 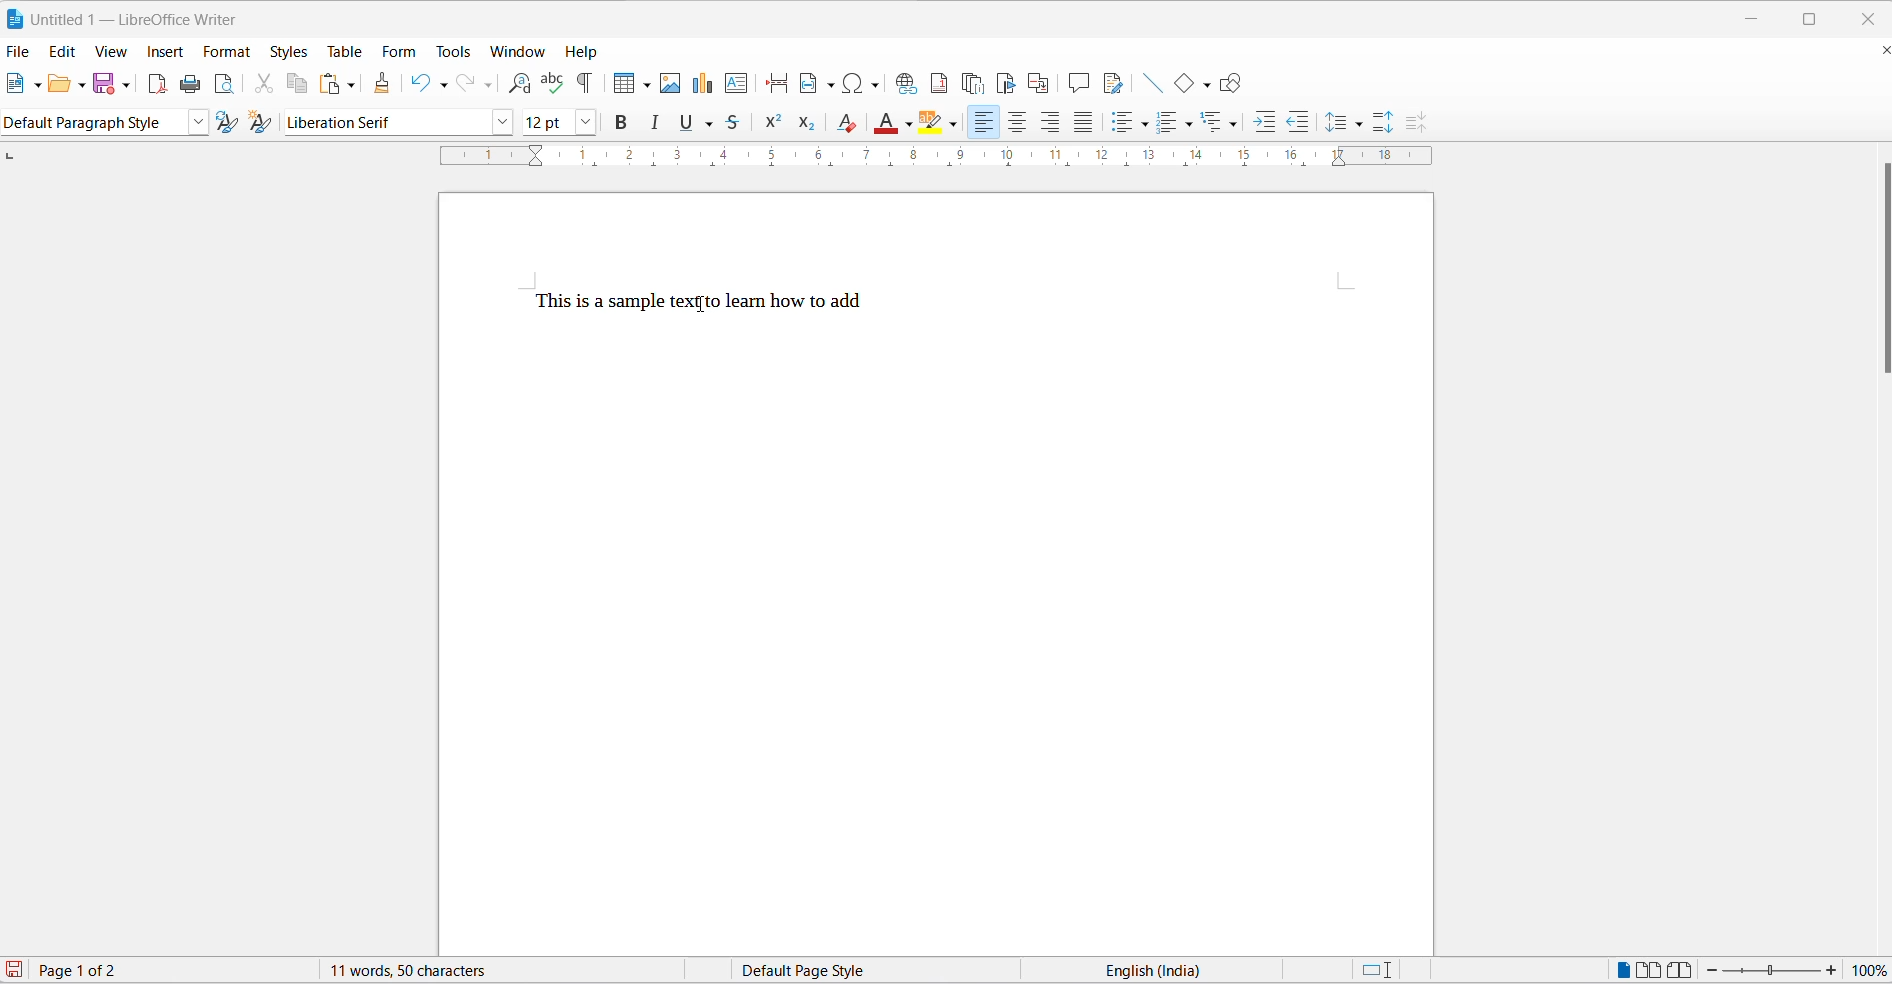 What do you see at coordinates (975, 80) in the screenshot?
I see `insert endnote` at bounding box center [975, 80].